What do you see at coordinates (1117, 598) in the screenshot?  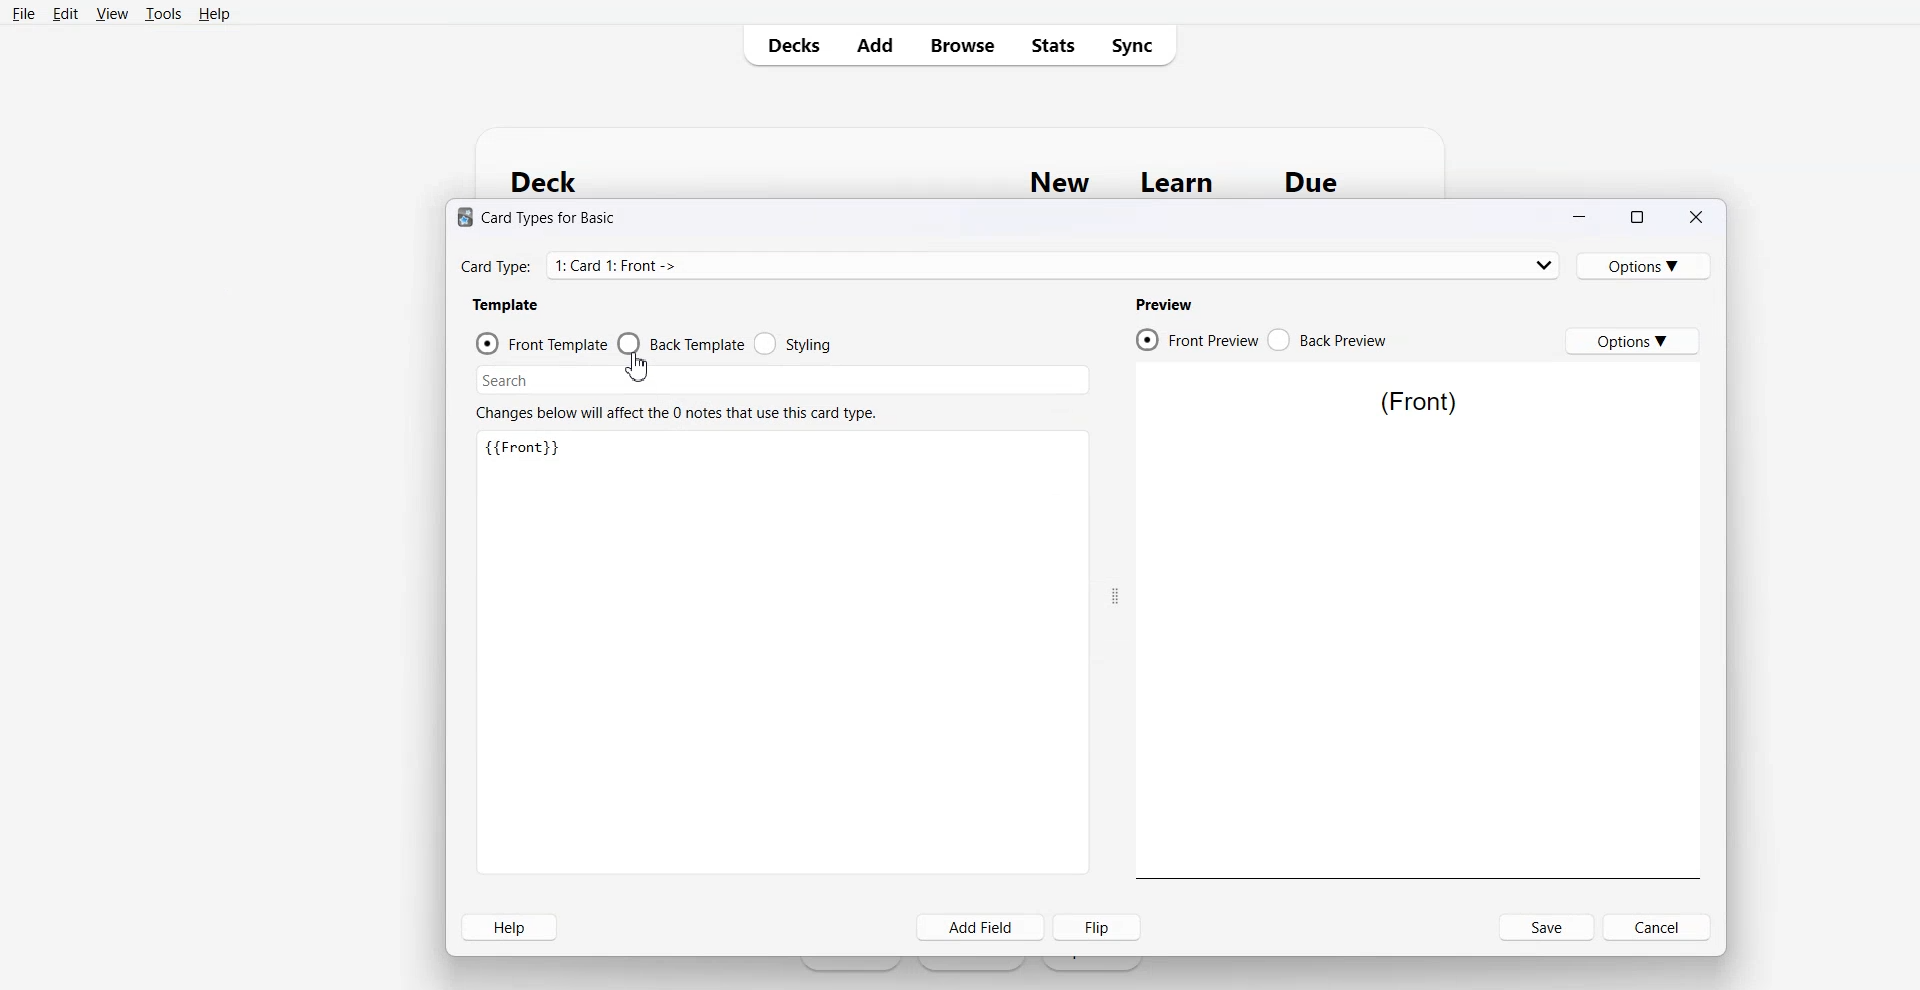 I see `Drag handle` at bounding box center [1117, 598].